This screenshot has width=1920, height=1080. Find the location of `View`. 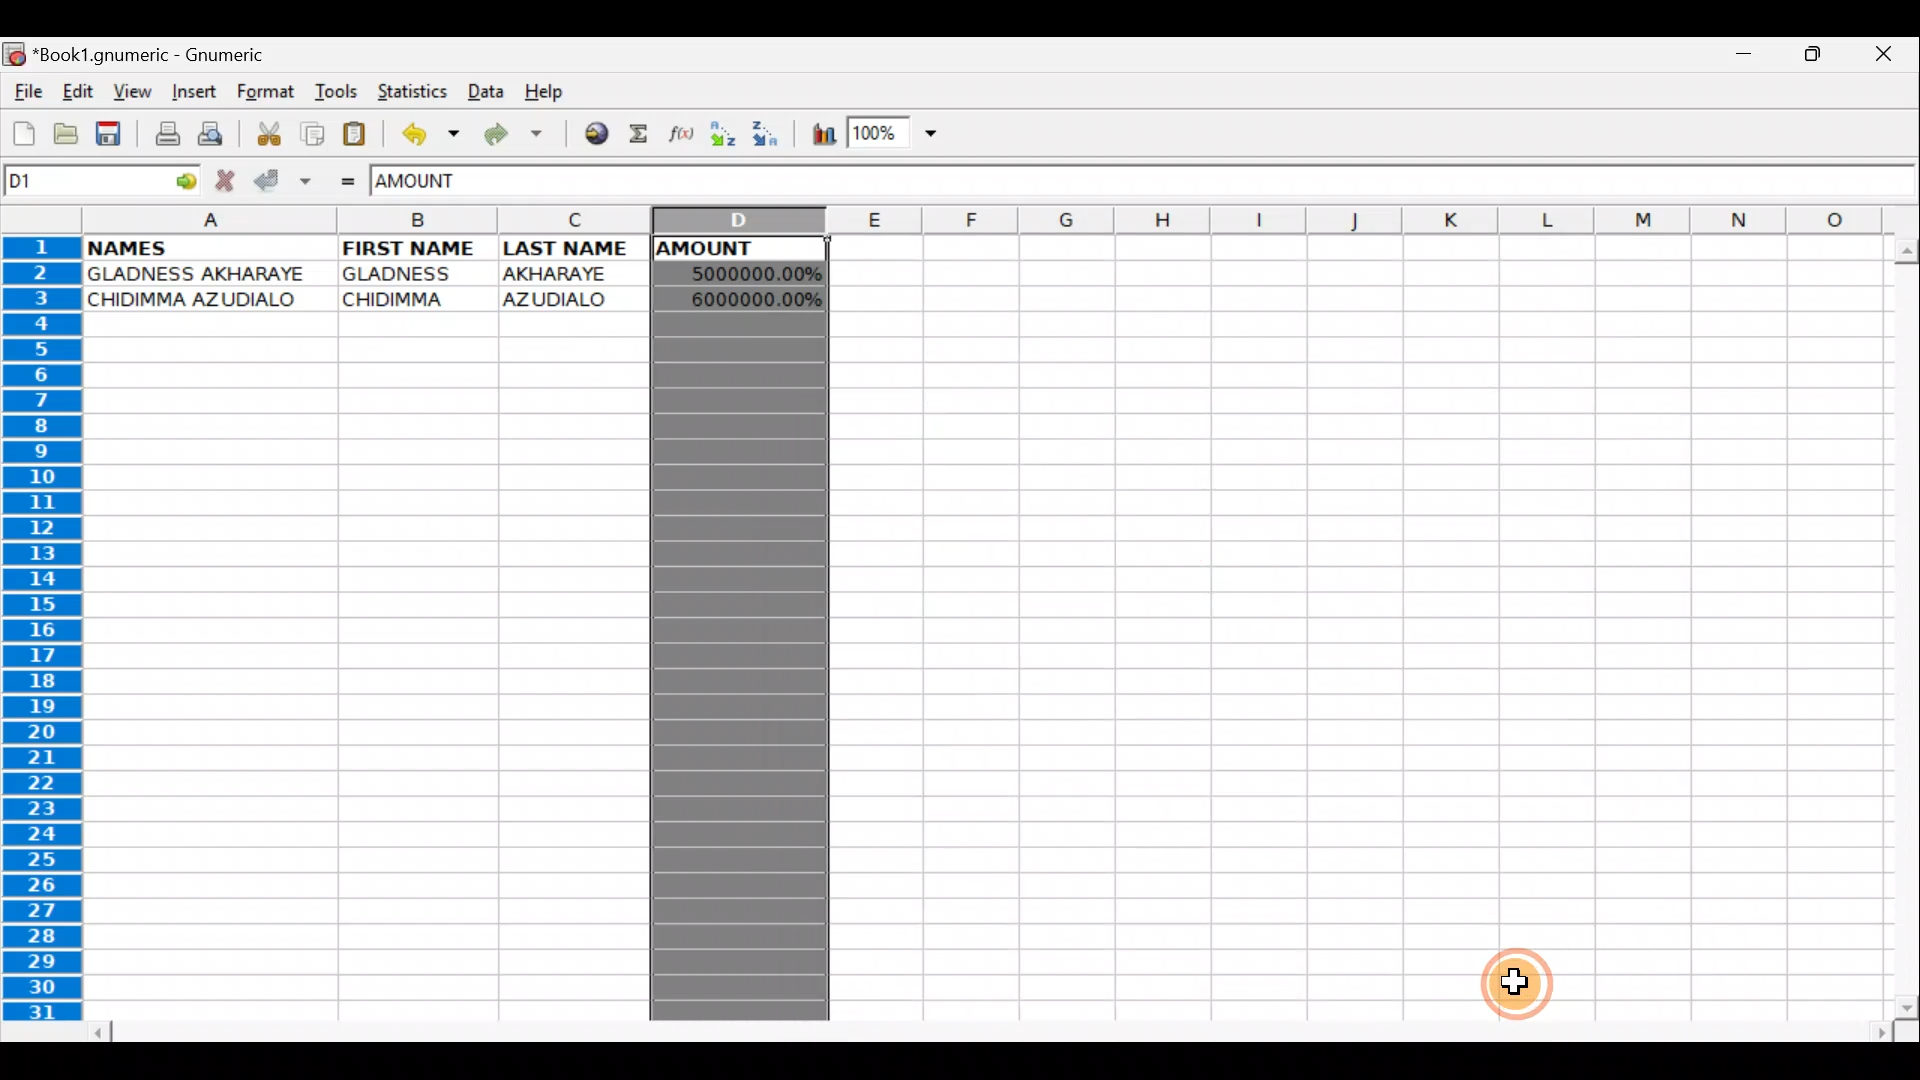

View is located at coordinates (133, 91).